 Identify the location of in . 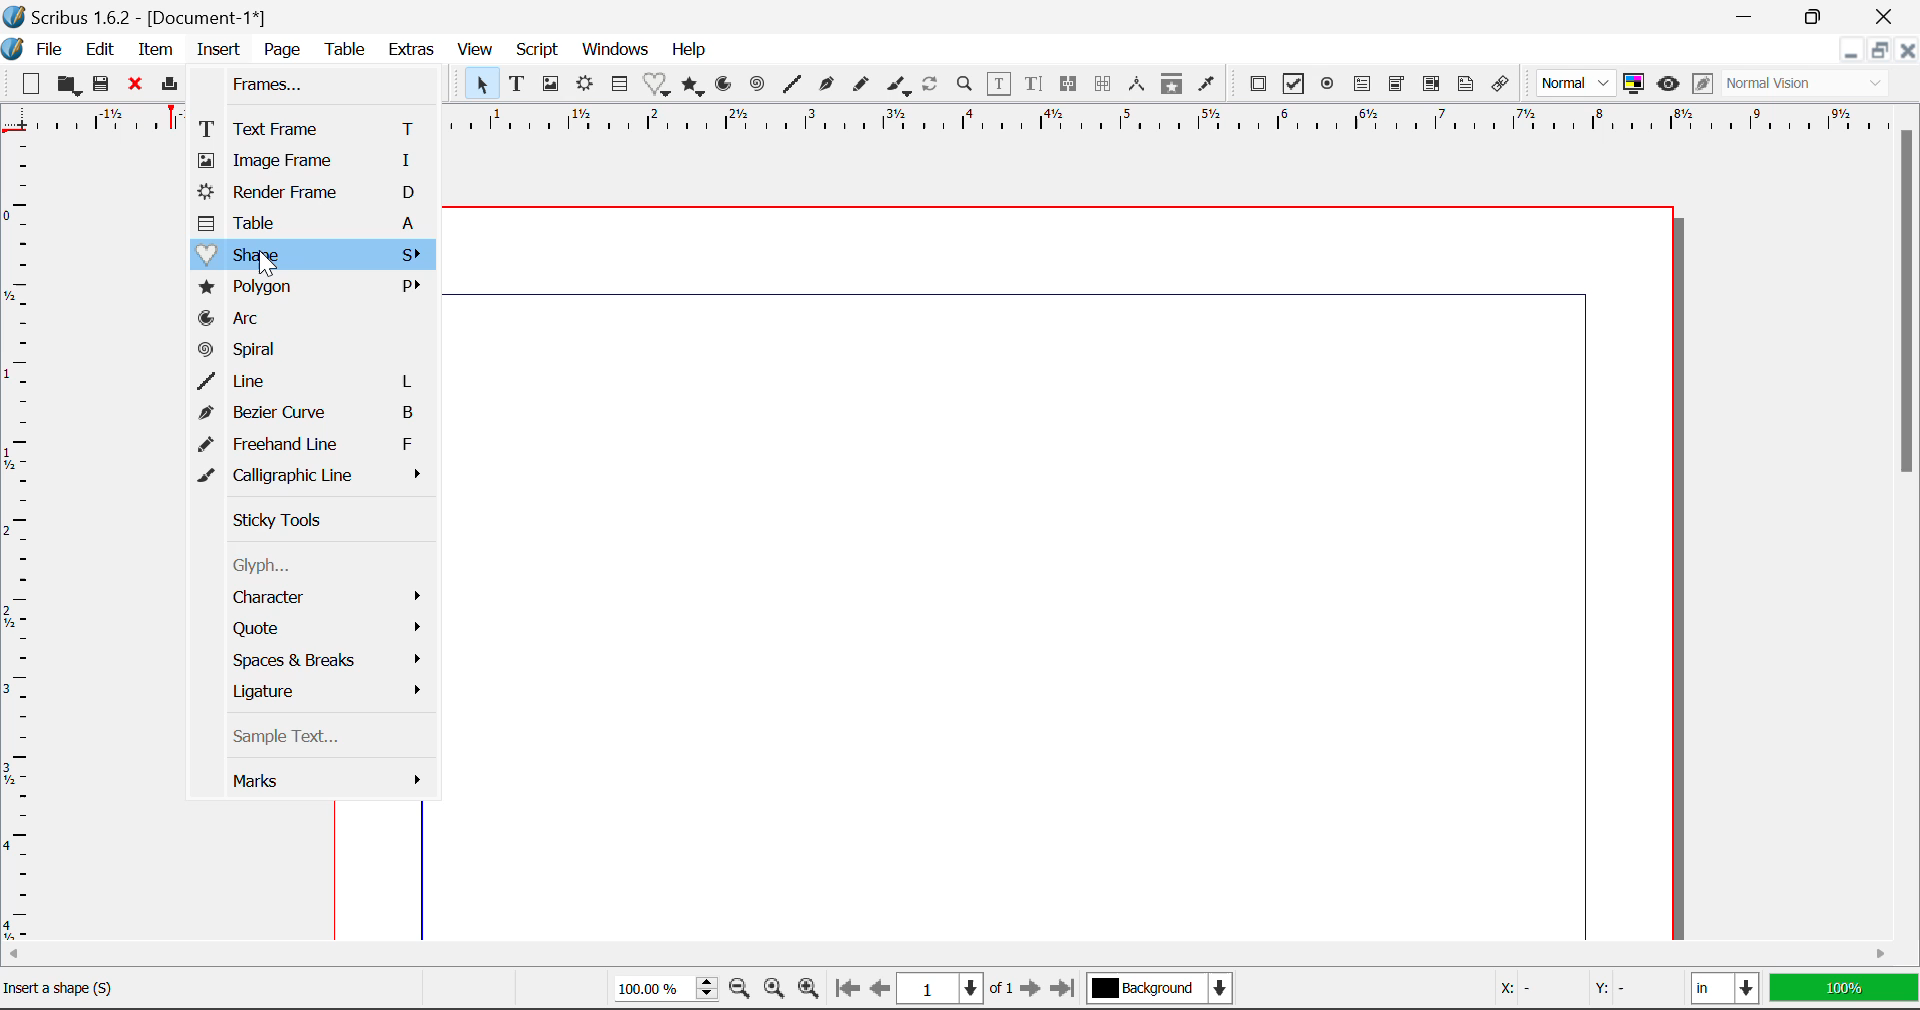
(1723, 991).